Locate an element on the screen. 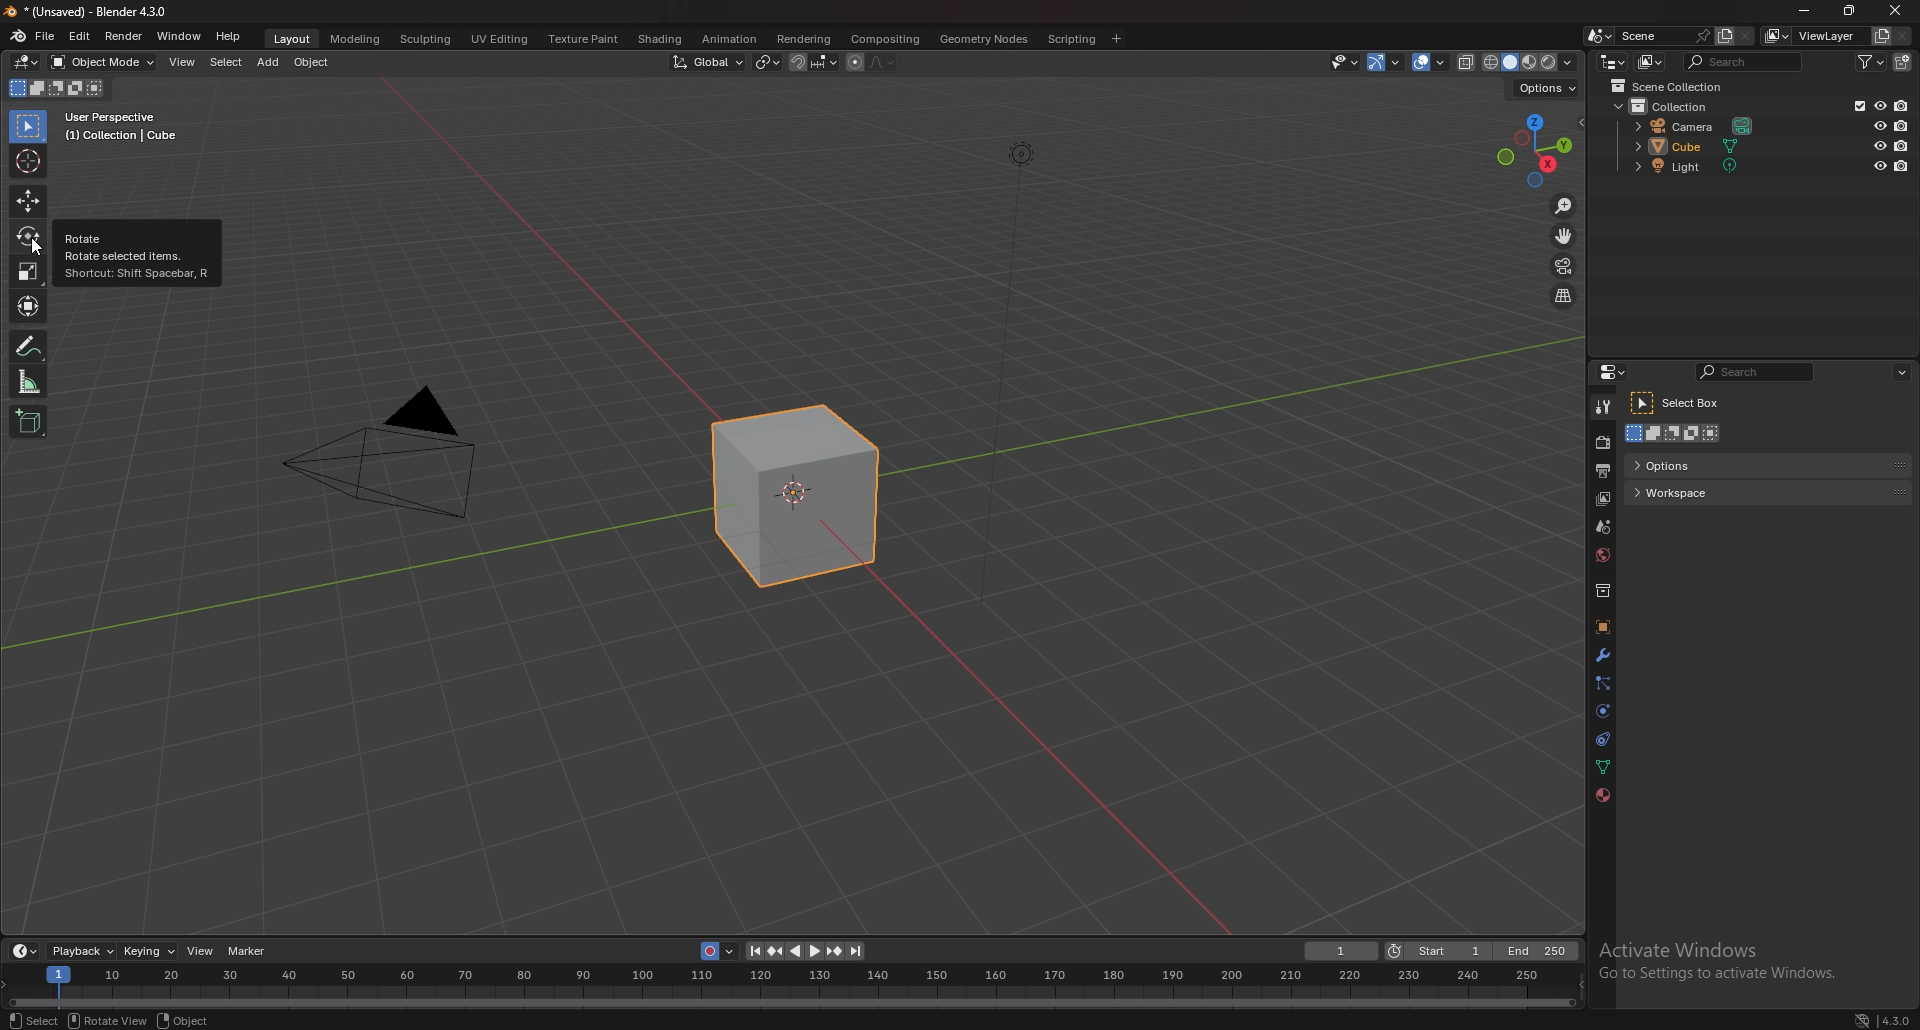 The width and height of the screenshot is (1920, 1030). modifier is located at coordinates (1603, 654).